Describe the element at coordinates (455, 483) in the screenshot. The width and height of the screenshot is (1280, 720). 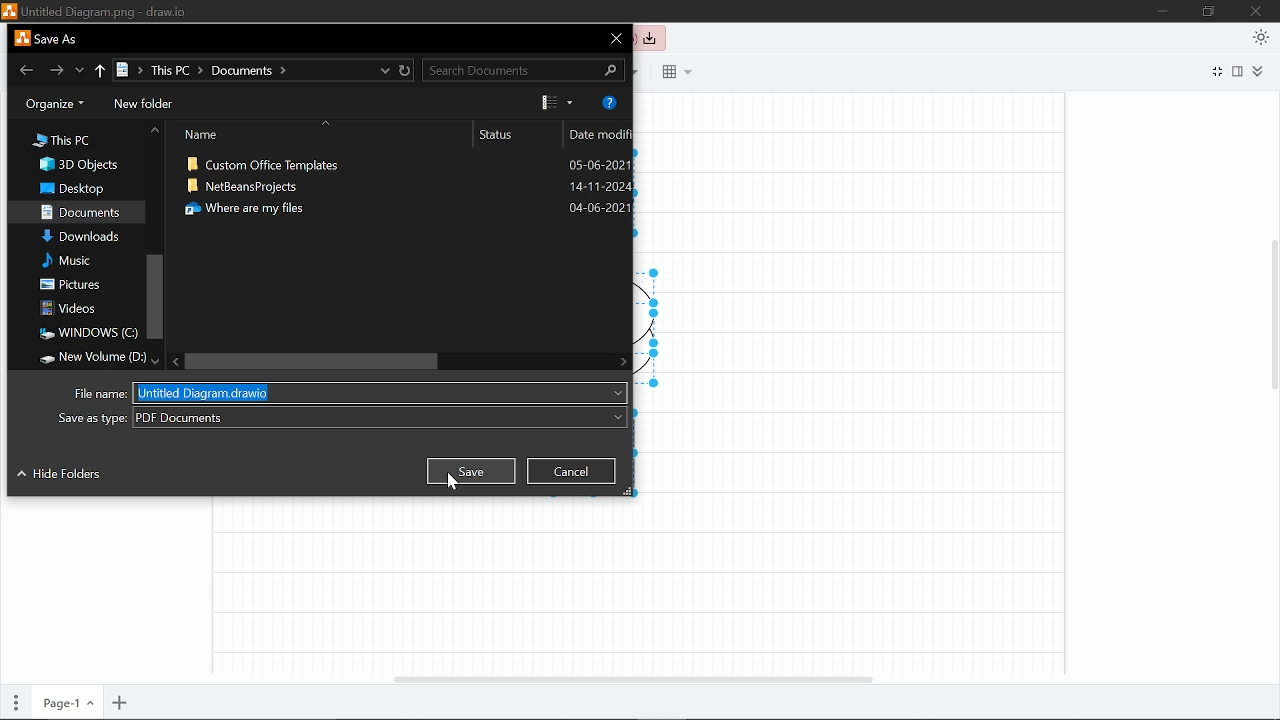
I see `cursor` at that location.